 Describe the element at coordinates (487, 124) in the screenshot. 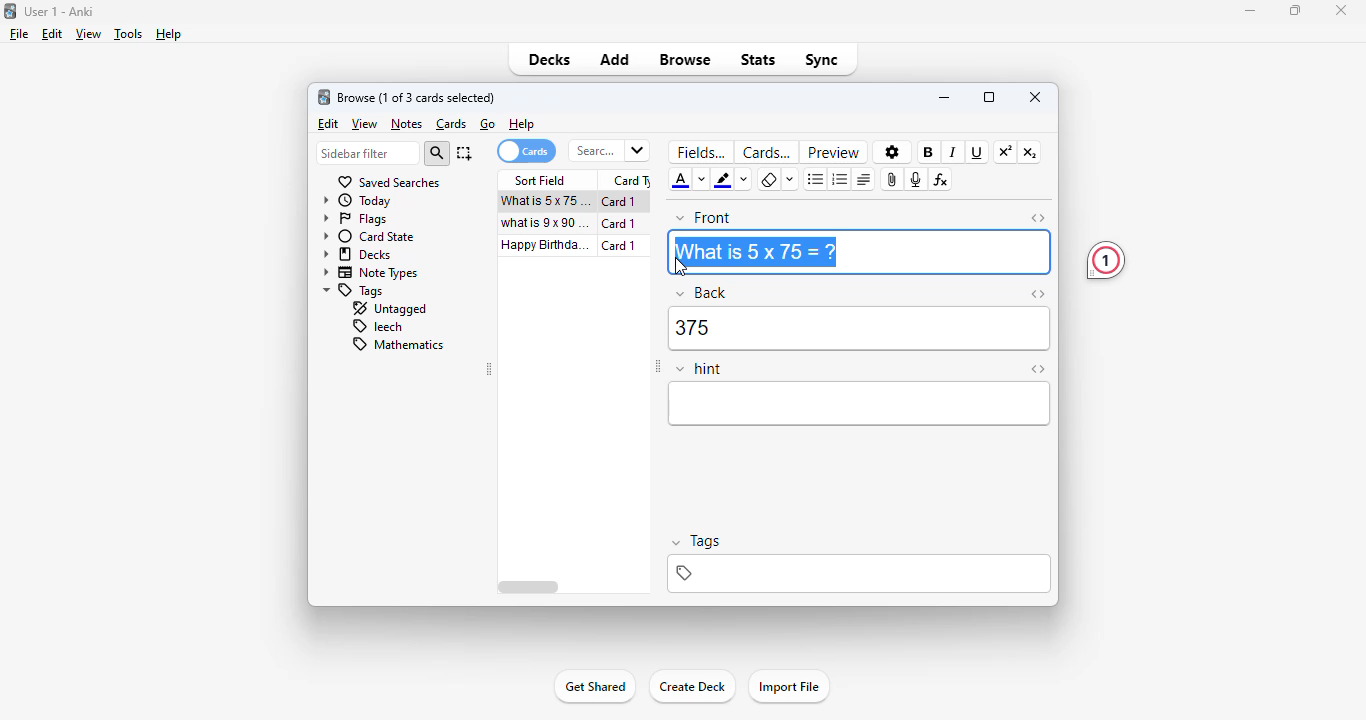

I see `go` at that location.